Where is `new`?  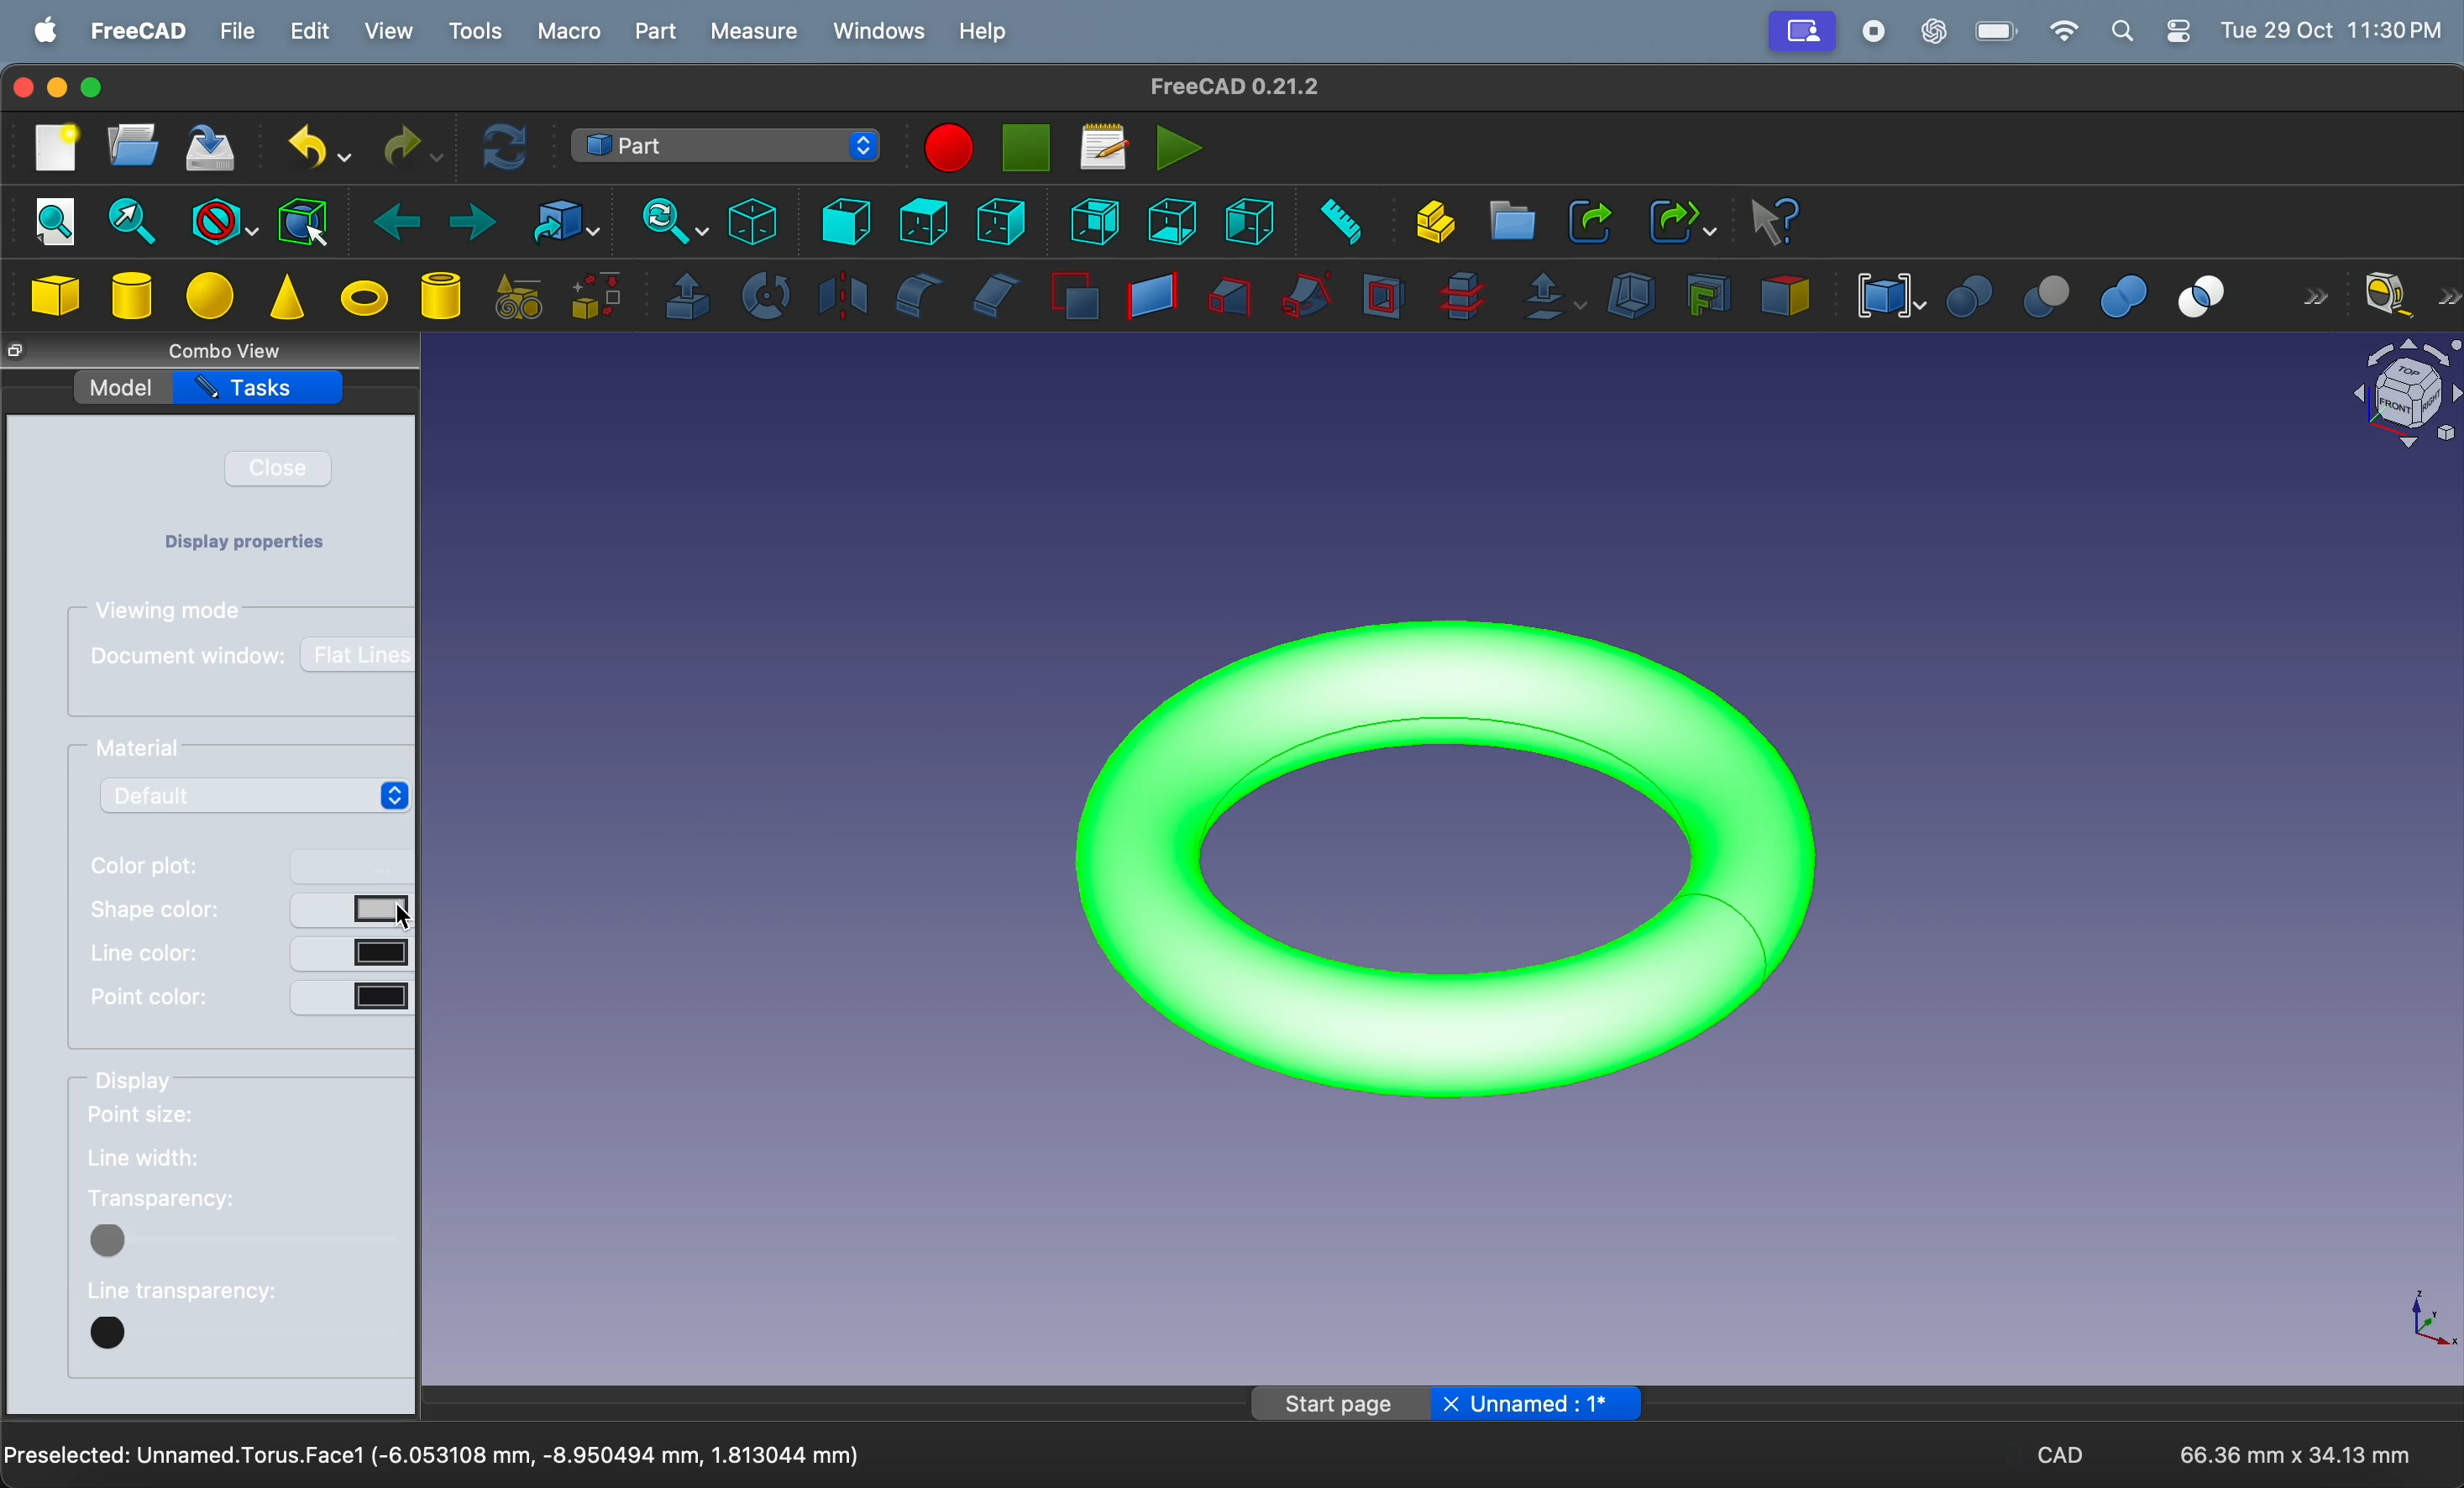 new is located at coordinates (50, 149).